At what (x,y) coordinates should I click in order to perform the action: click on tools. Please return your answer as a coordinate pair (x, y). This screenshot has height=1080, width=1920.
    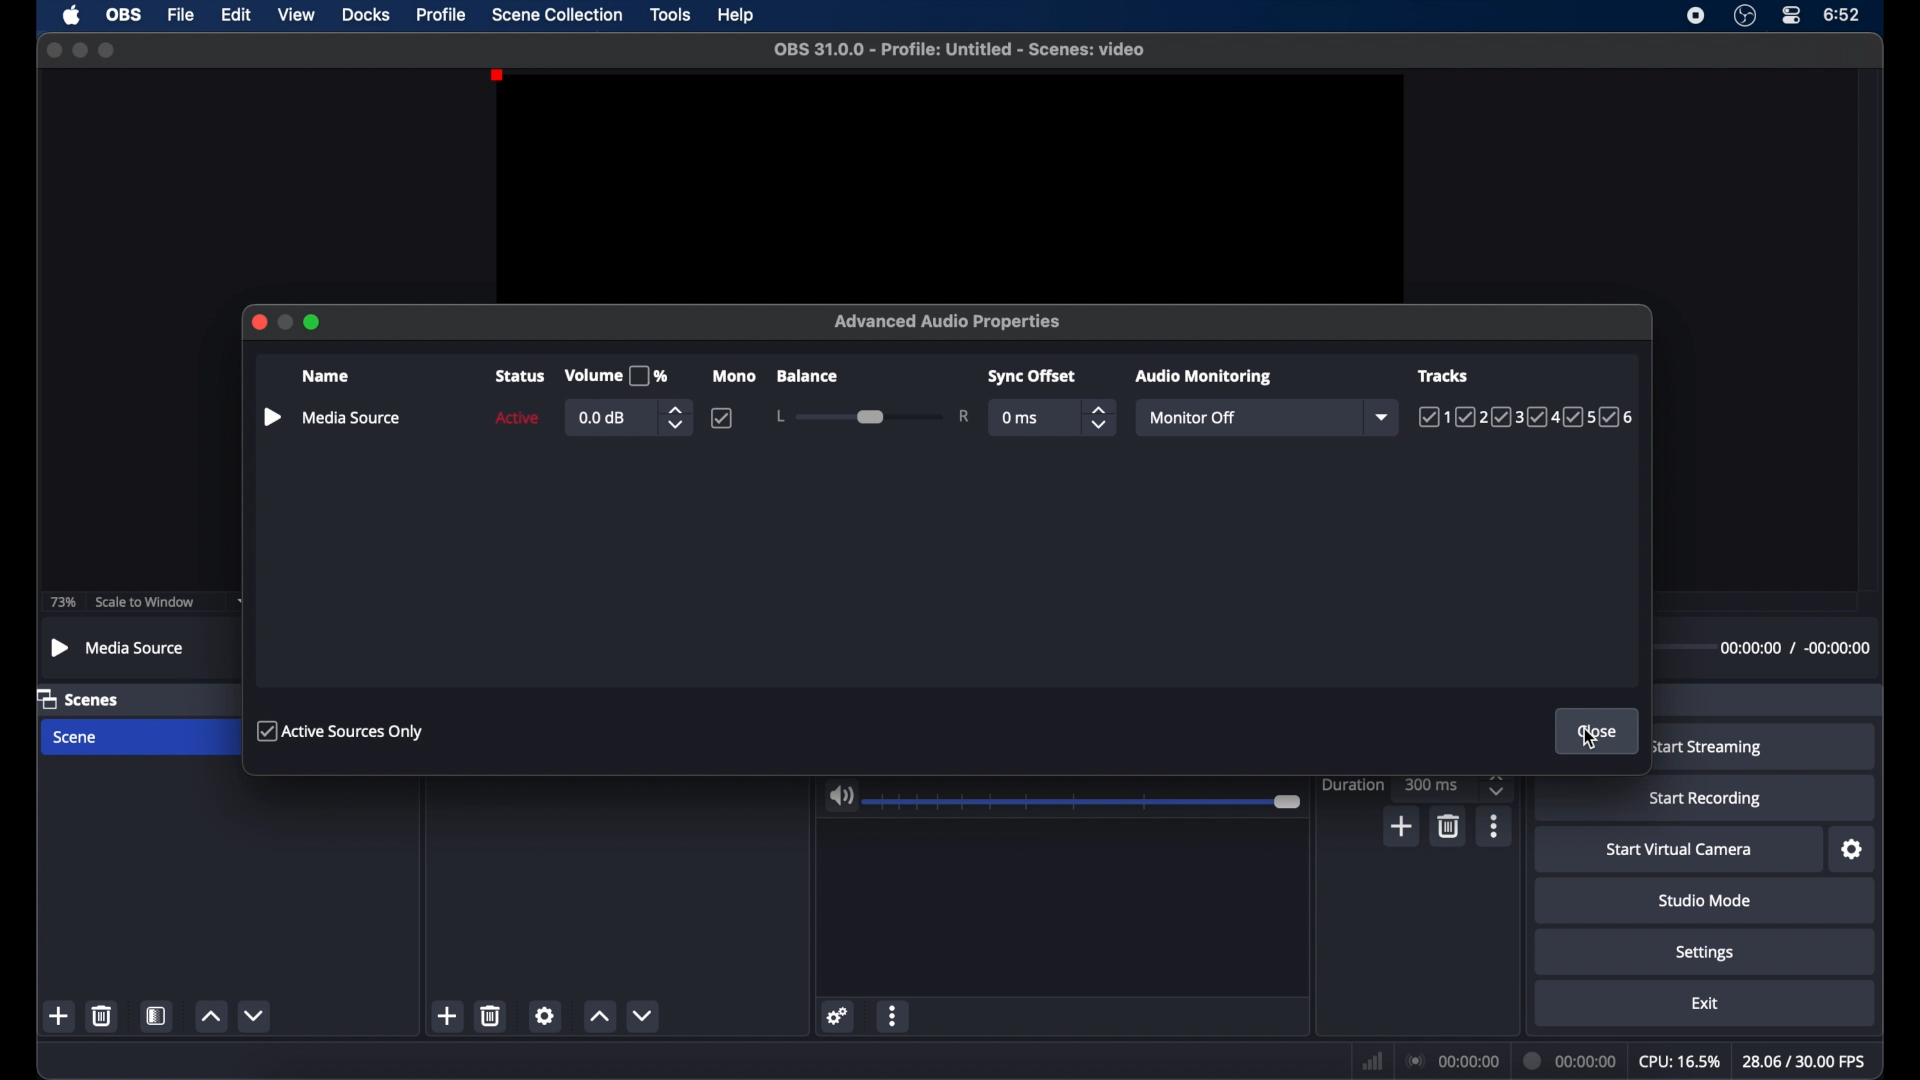
    Looking at the image, I should click on (671, 15).